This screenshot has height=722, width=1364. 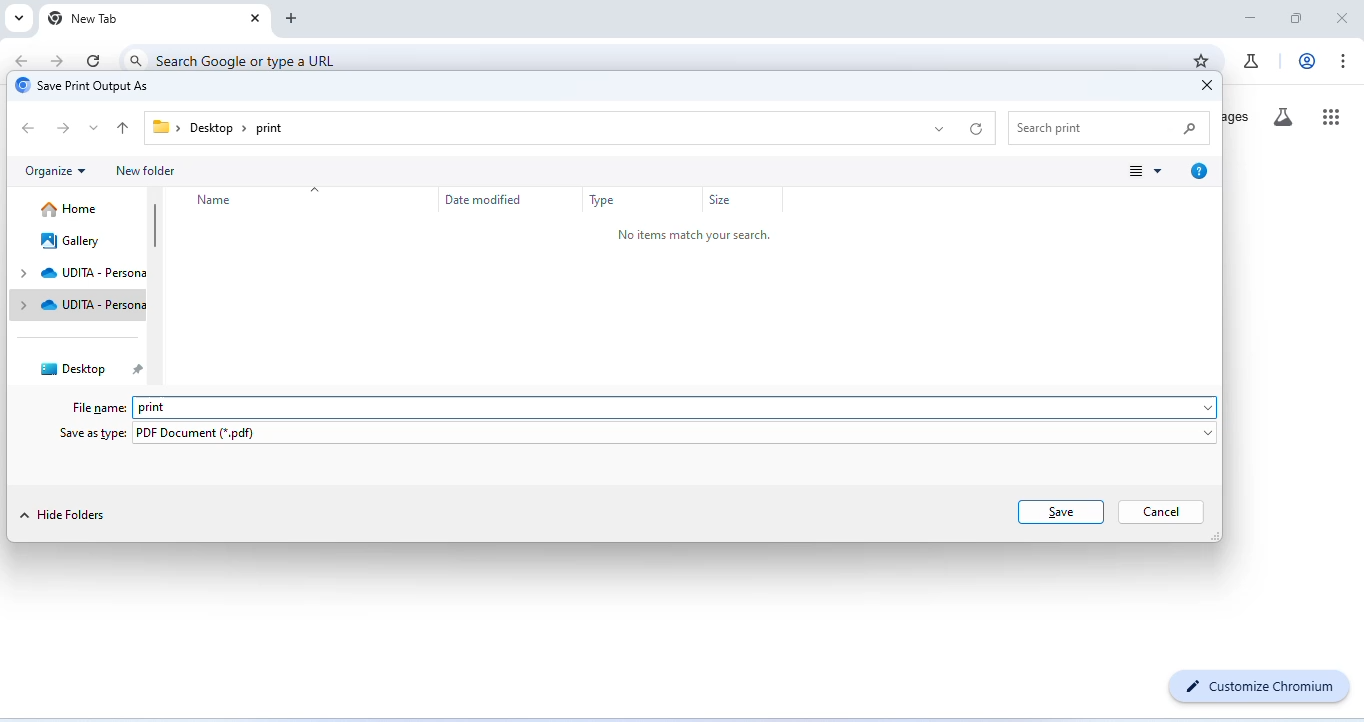 What do you see at coordinates (1062, 511) in the screenshot?
I see `save` at bounding box center [1062, 511].